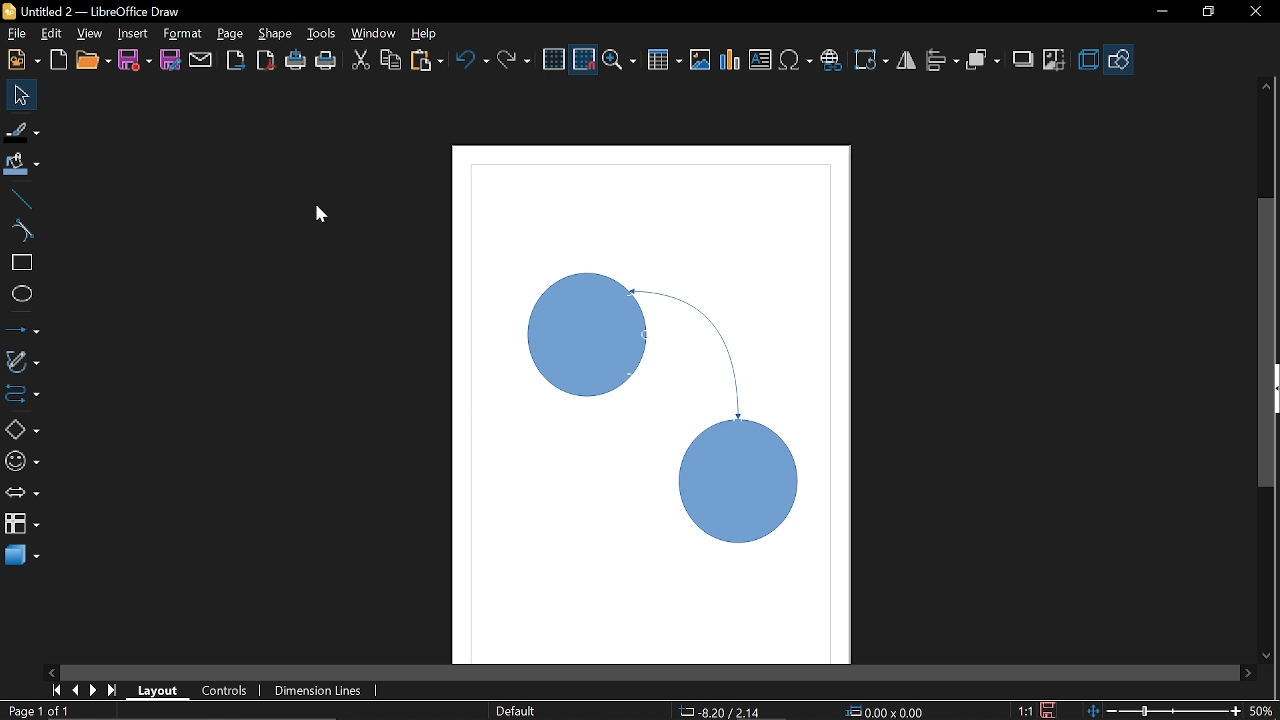 The height and width of the screenshot is (720, 1280). What do you see at coordinates (297, 60) in the screenshot?
I see `Print directly` at bounding box center [297, 60].